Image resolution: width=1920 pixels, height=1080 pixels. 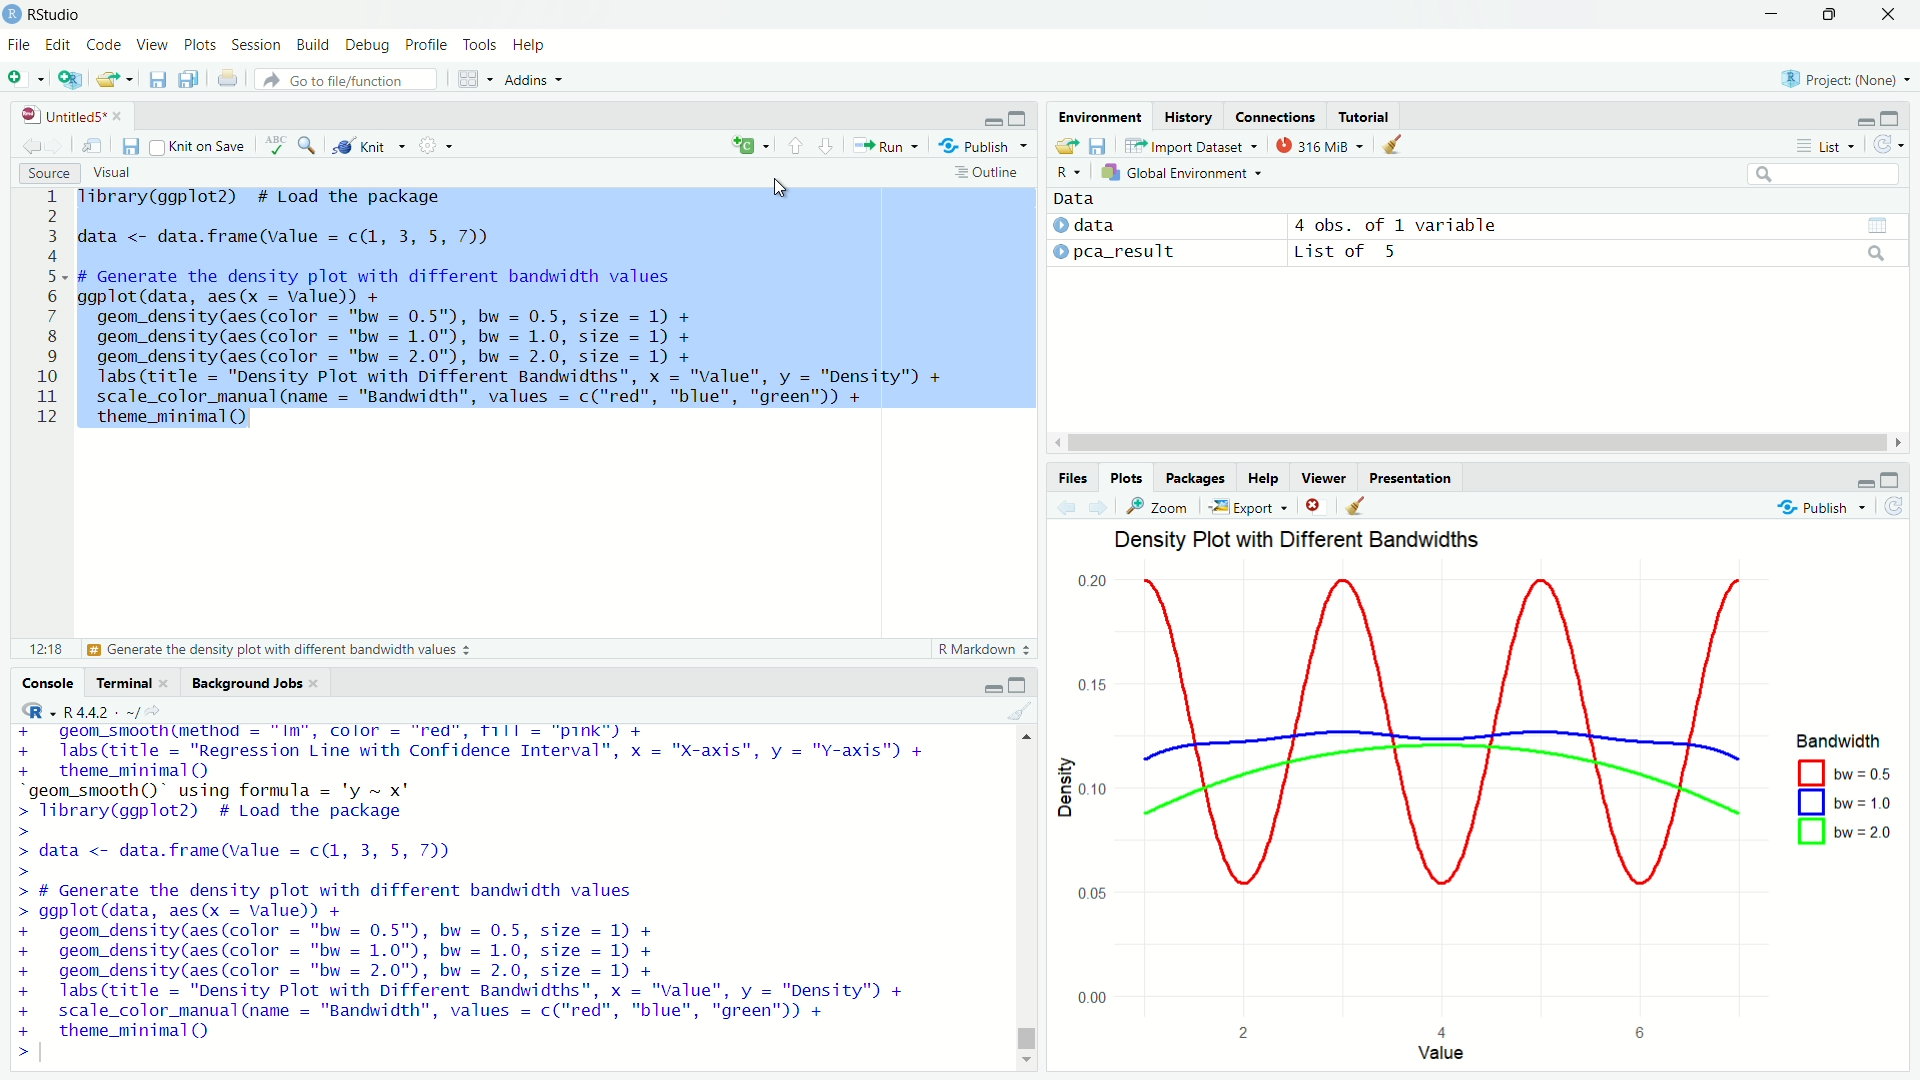 I want to click on legend, so click(x=1845, y=789).